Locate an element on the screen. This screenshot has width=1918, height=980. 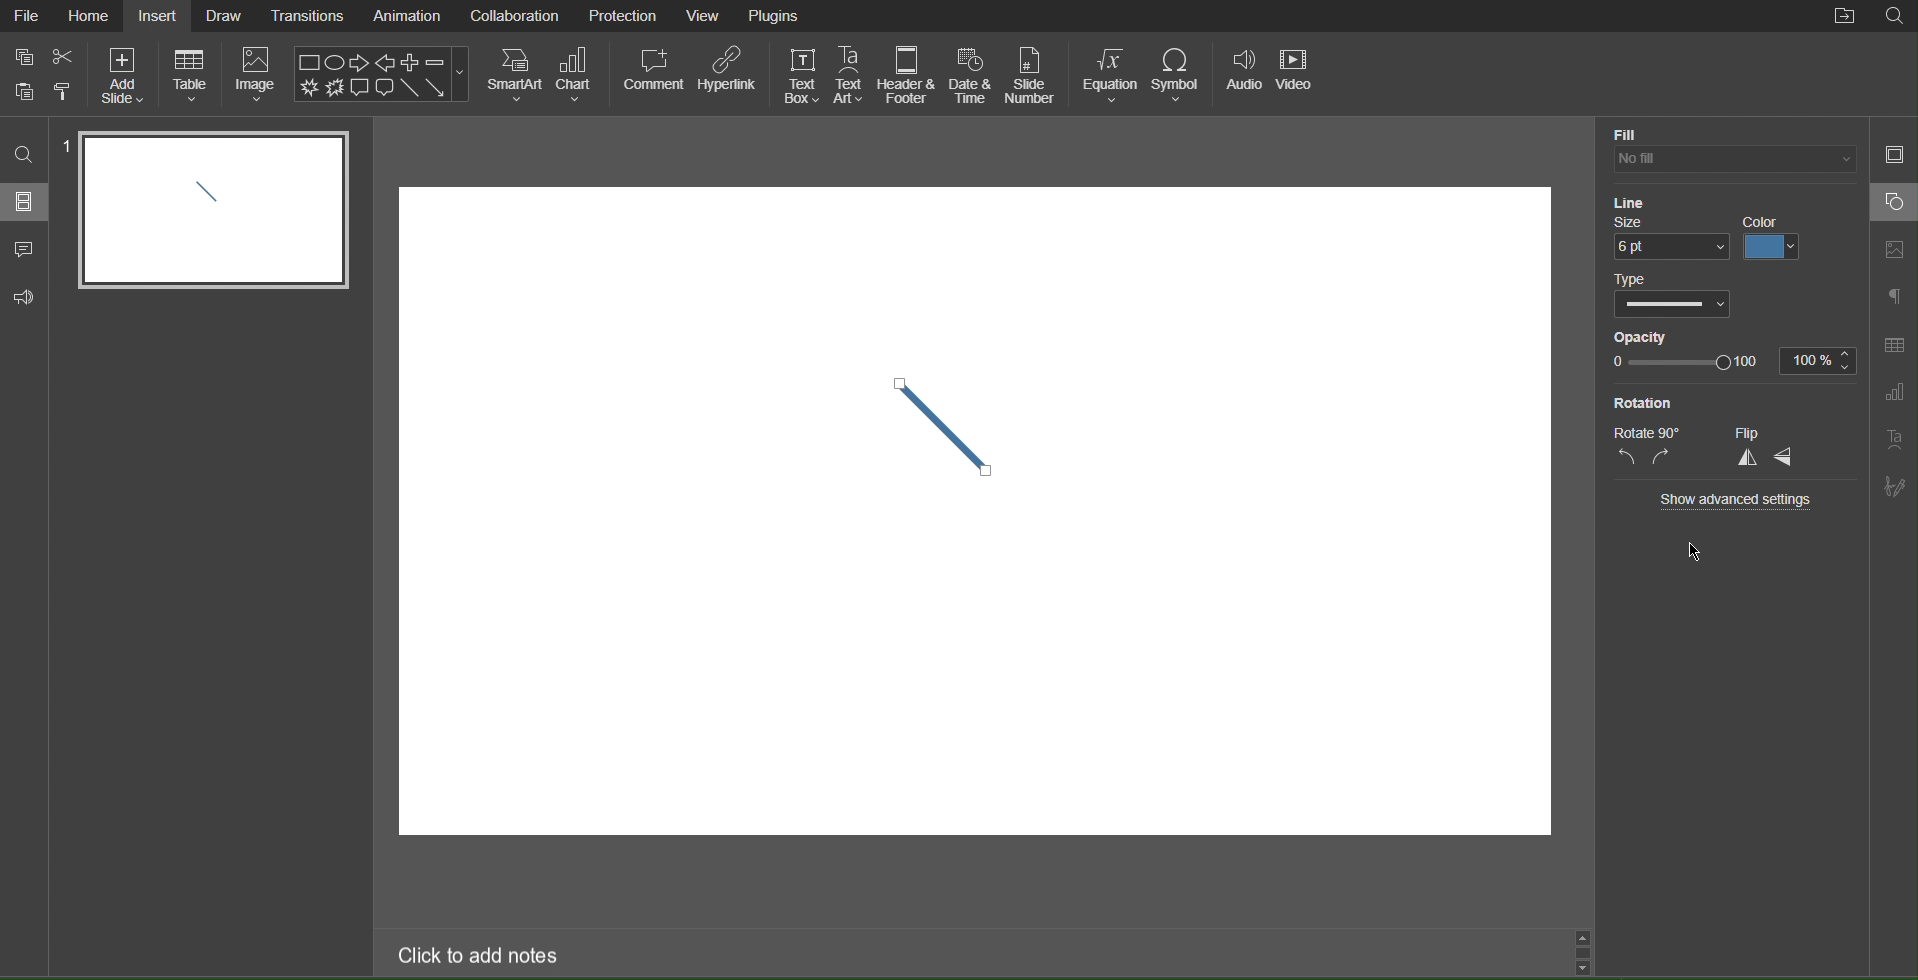
File  is located at coordinates (28, 18).